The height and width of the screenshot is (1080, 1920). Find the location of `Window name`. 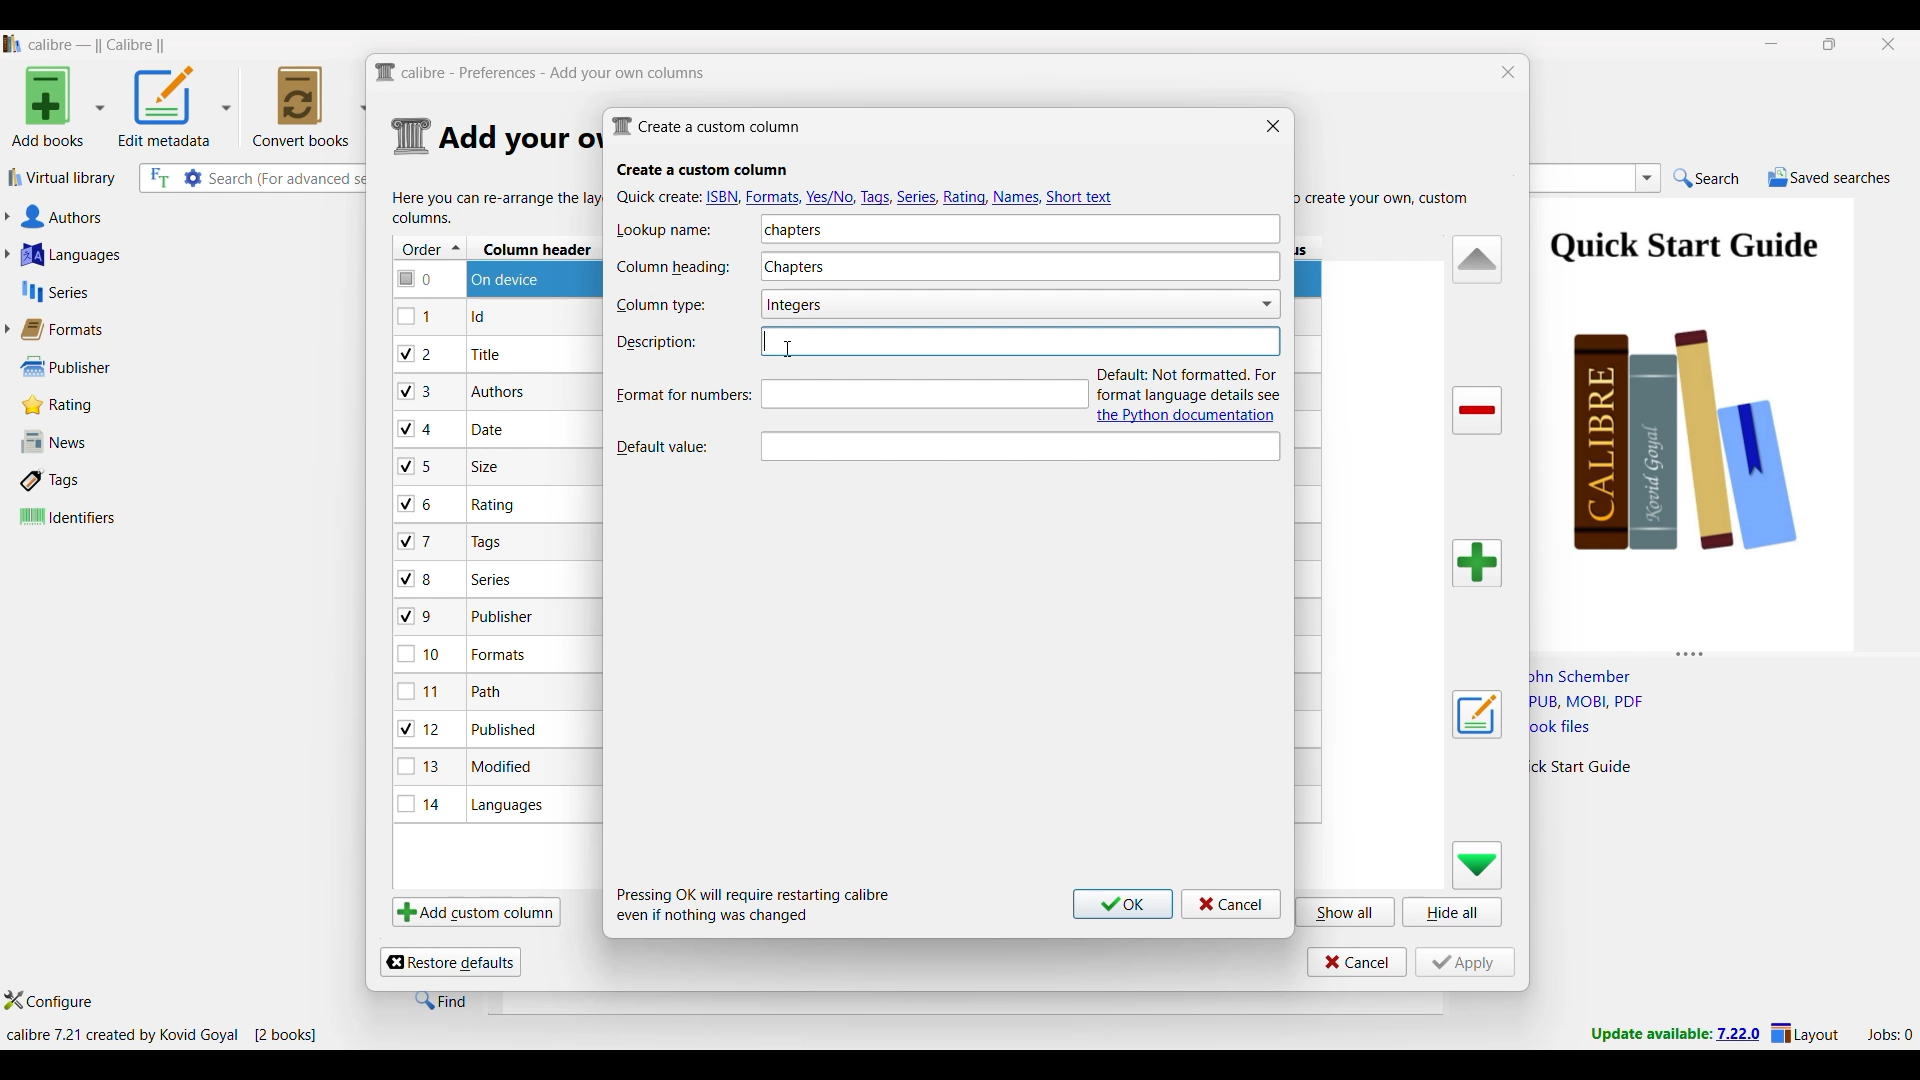

Window name is located at coordinates (706, 126).